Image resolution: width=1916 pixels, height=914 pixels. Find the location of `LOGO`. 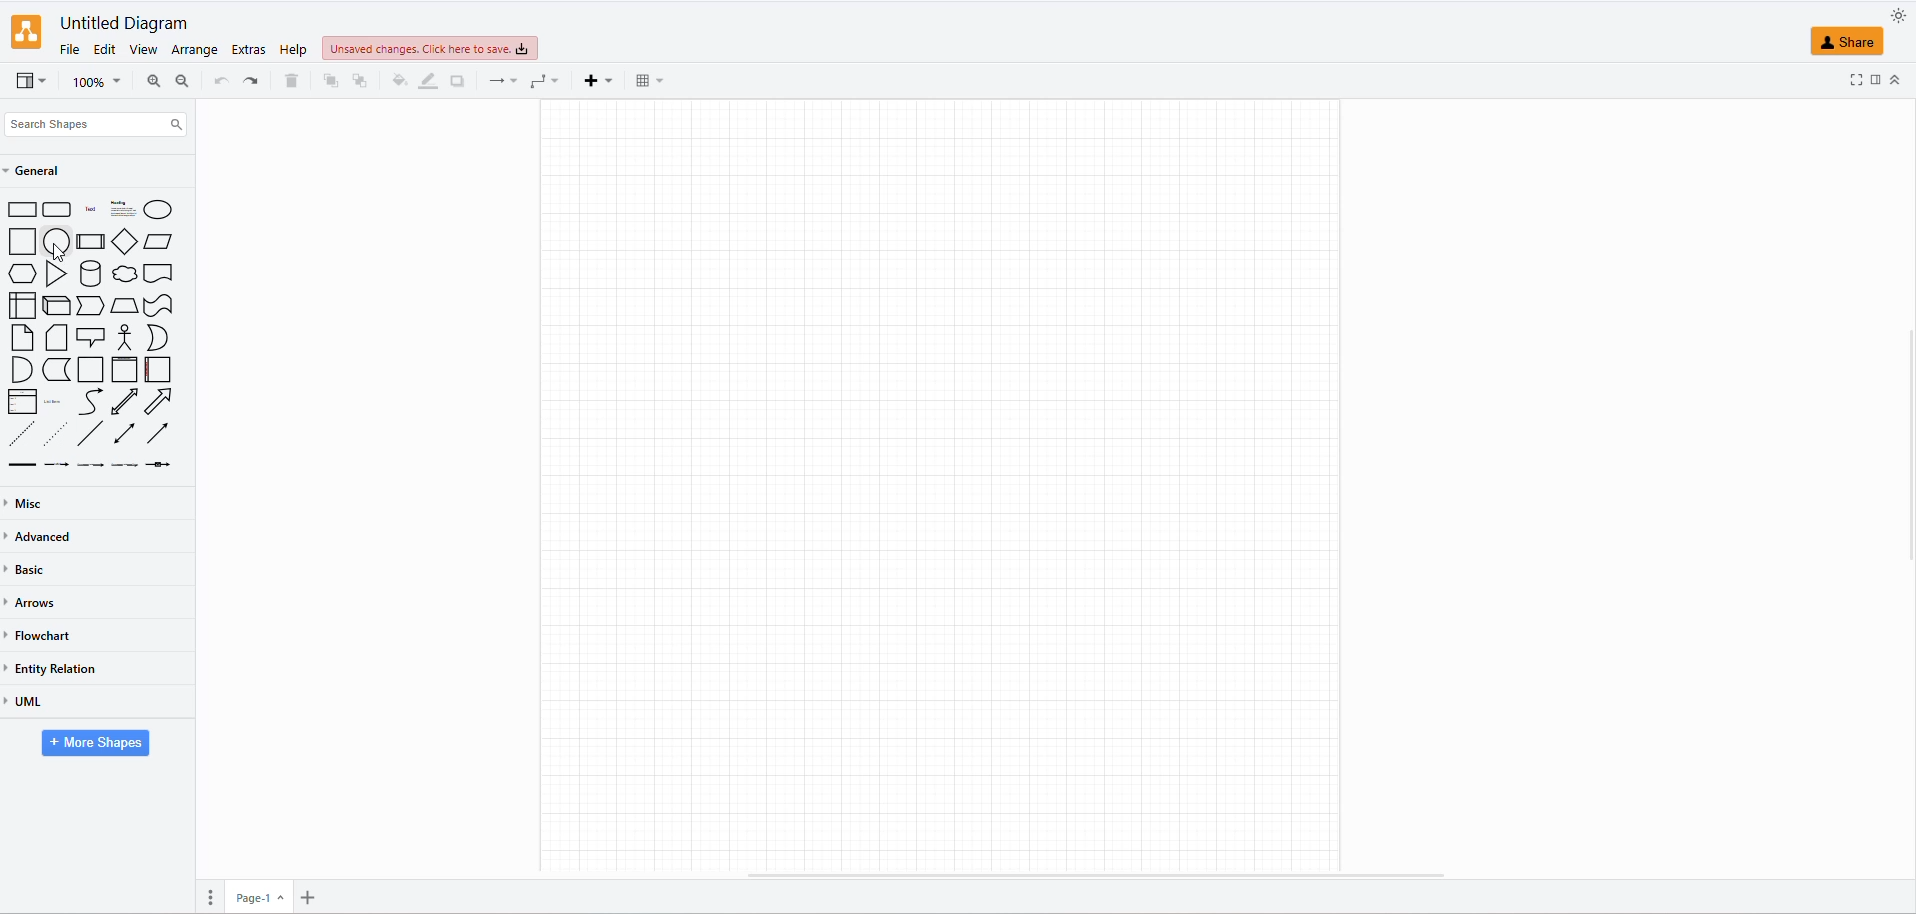

LOGO is located at coordinates (26, 30).